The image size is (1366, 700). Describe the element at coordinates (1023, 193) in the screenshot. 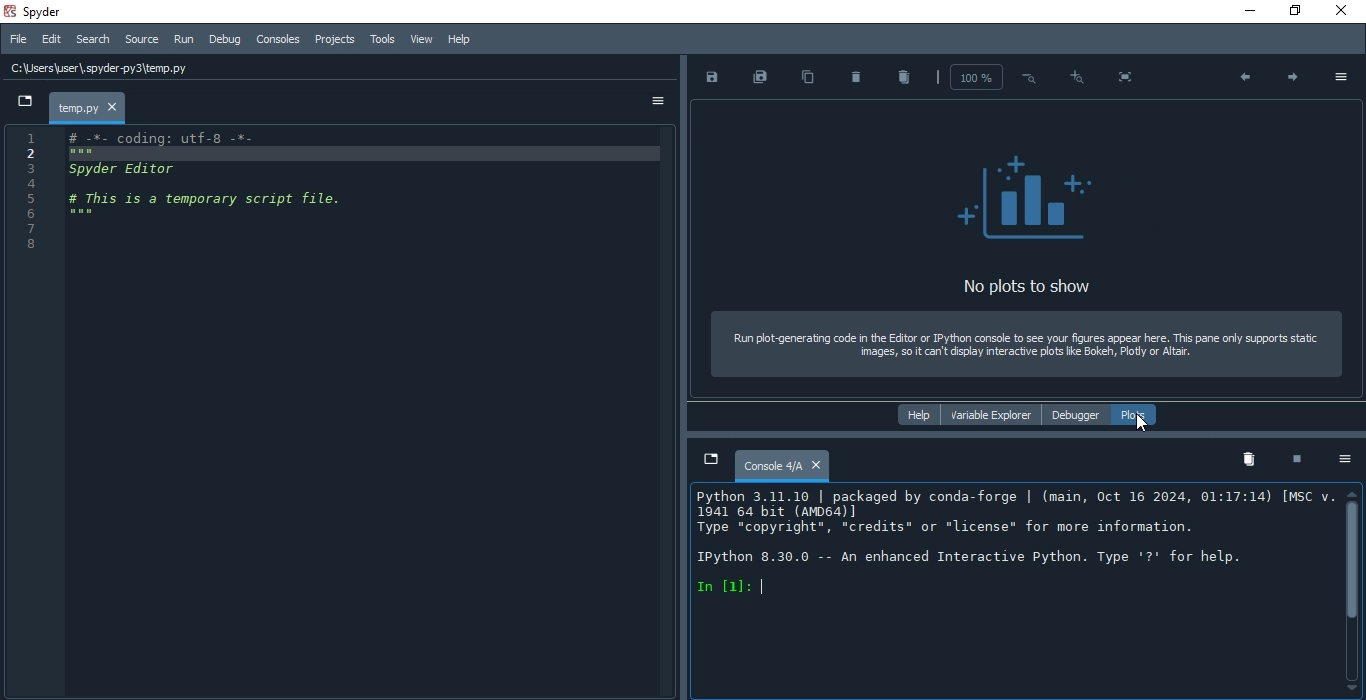

I see `image` at that location.